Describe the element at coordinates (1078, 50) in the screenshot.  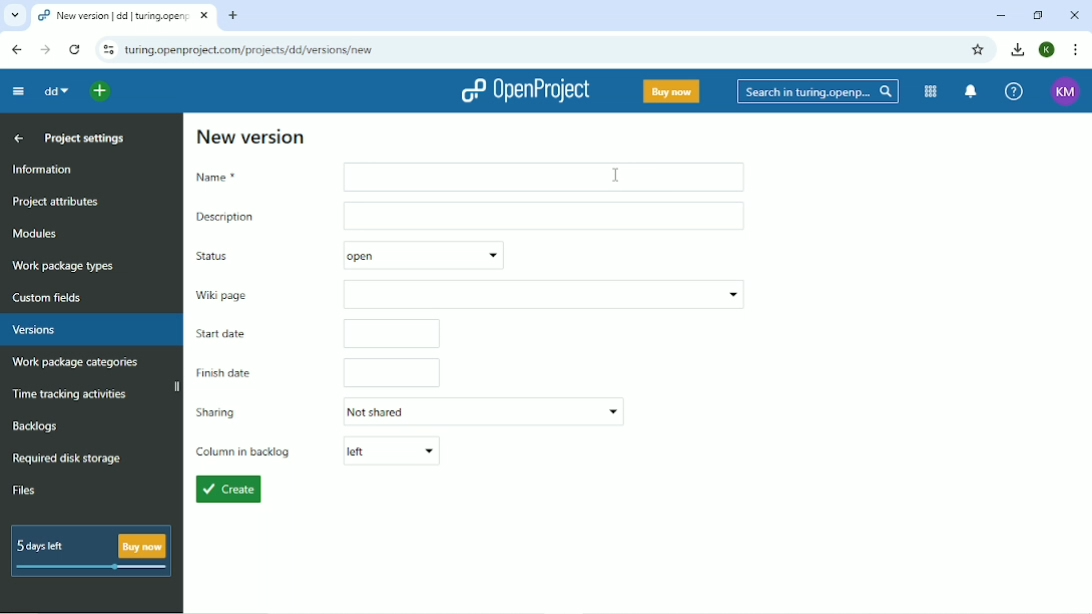
I see `Customize and control google chrome` at that location.